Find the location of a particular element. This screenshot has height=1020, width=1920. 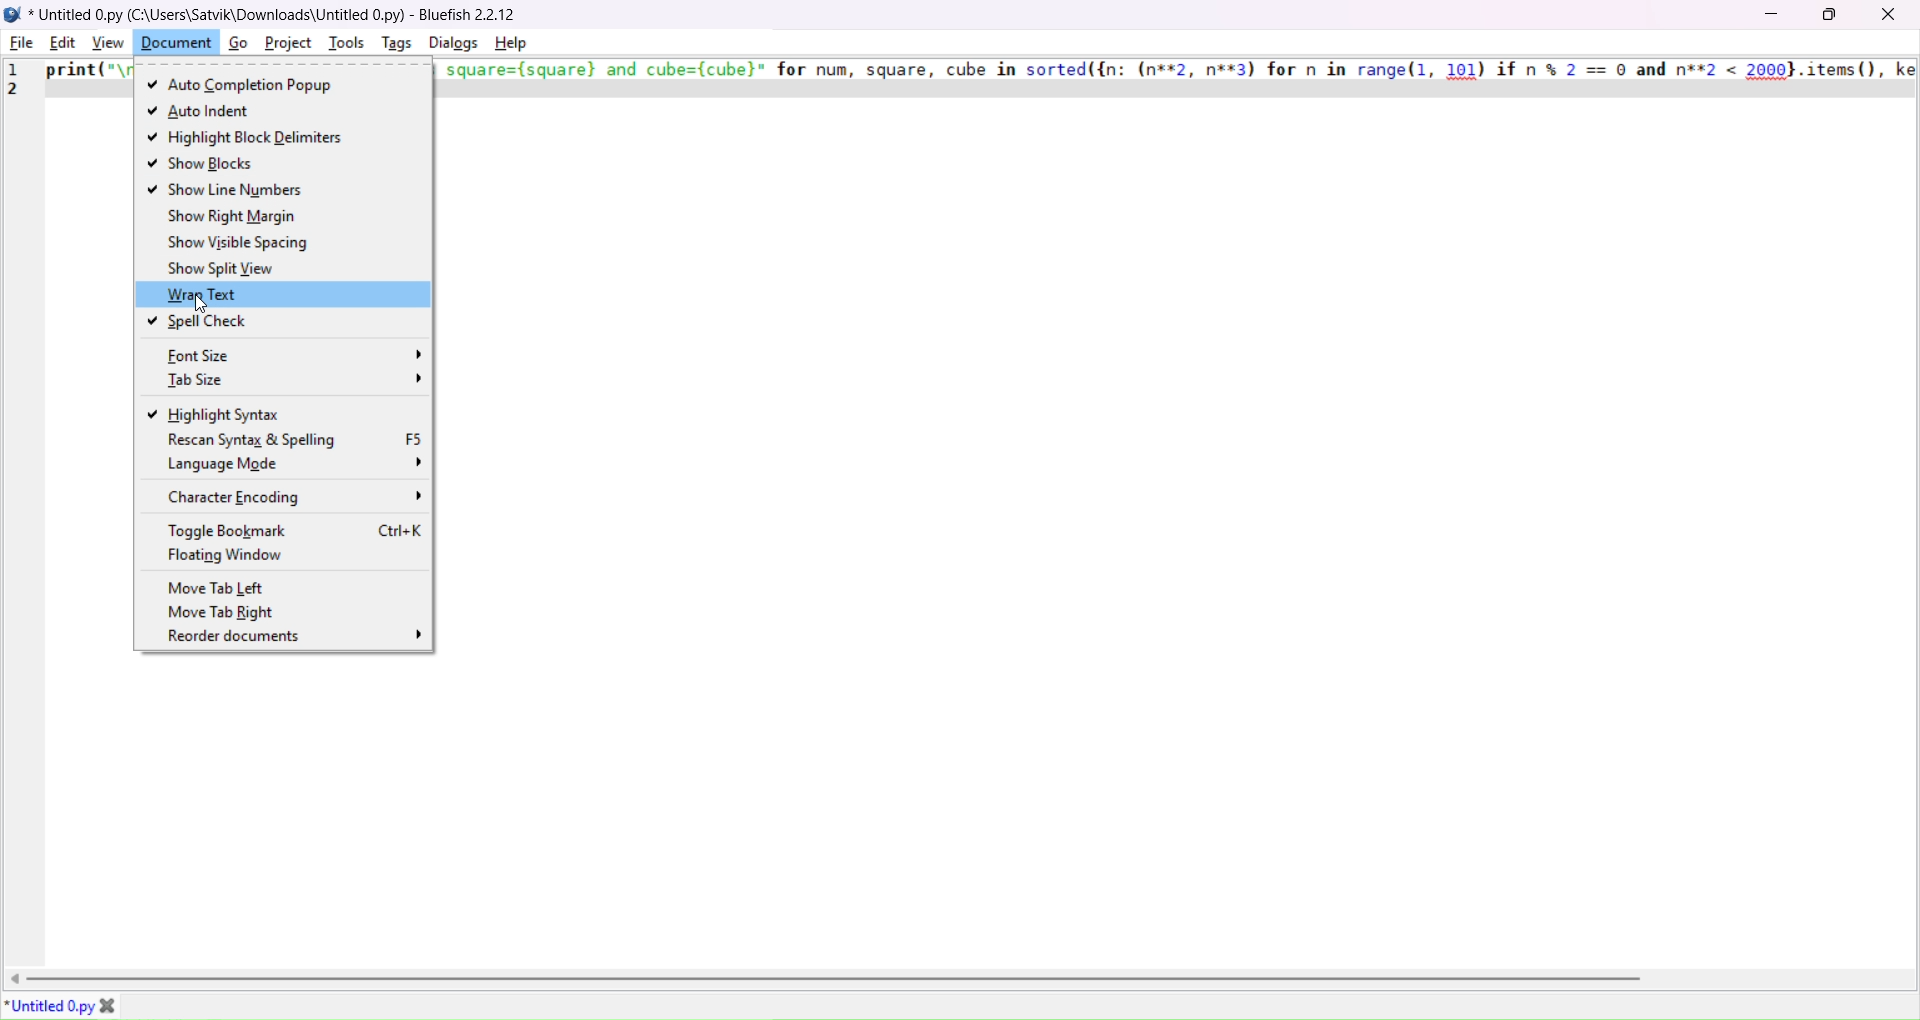

tab name is located at coordinates (49, 1007).